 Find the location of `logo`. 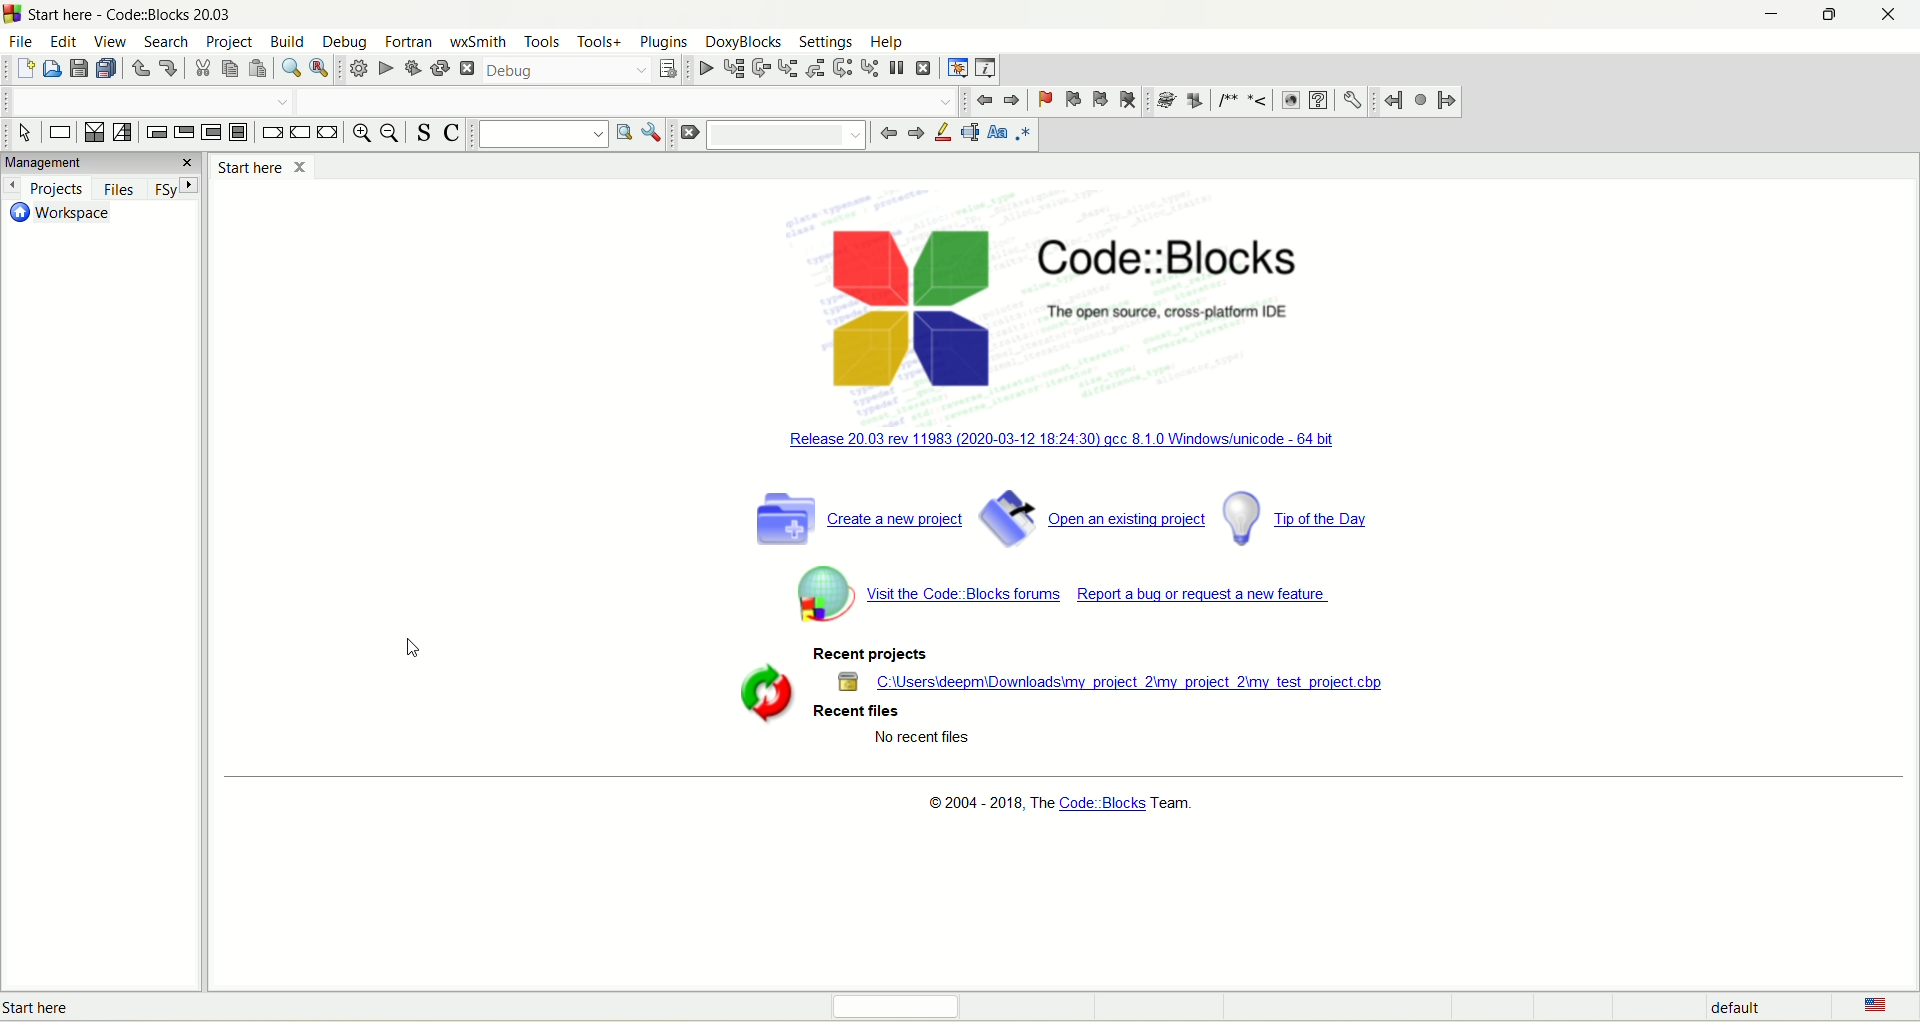

logo is located at coordinates (12, 15).